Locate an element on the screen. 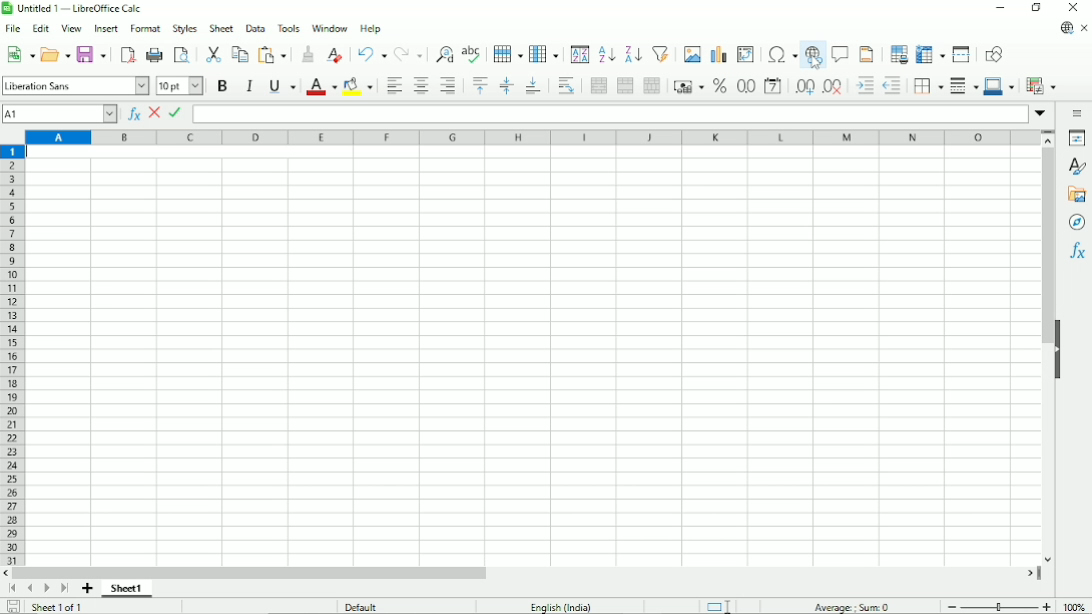  English (India) is located at coordinates (561, 607).